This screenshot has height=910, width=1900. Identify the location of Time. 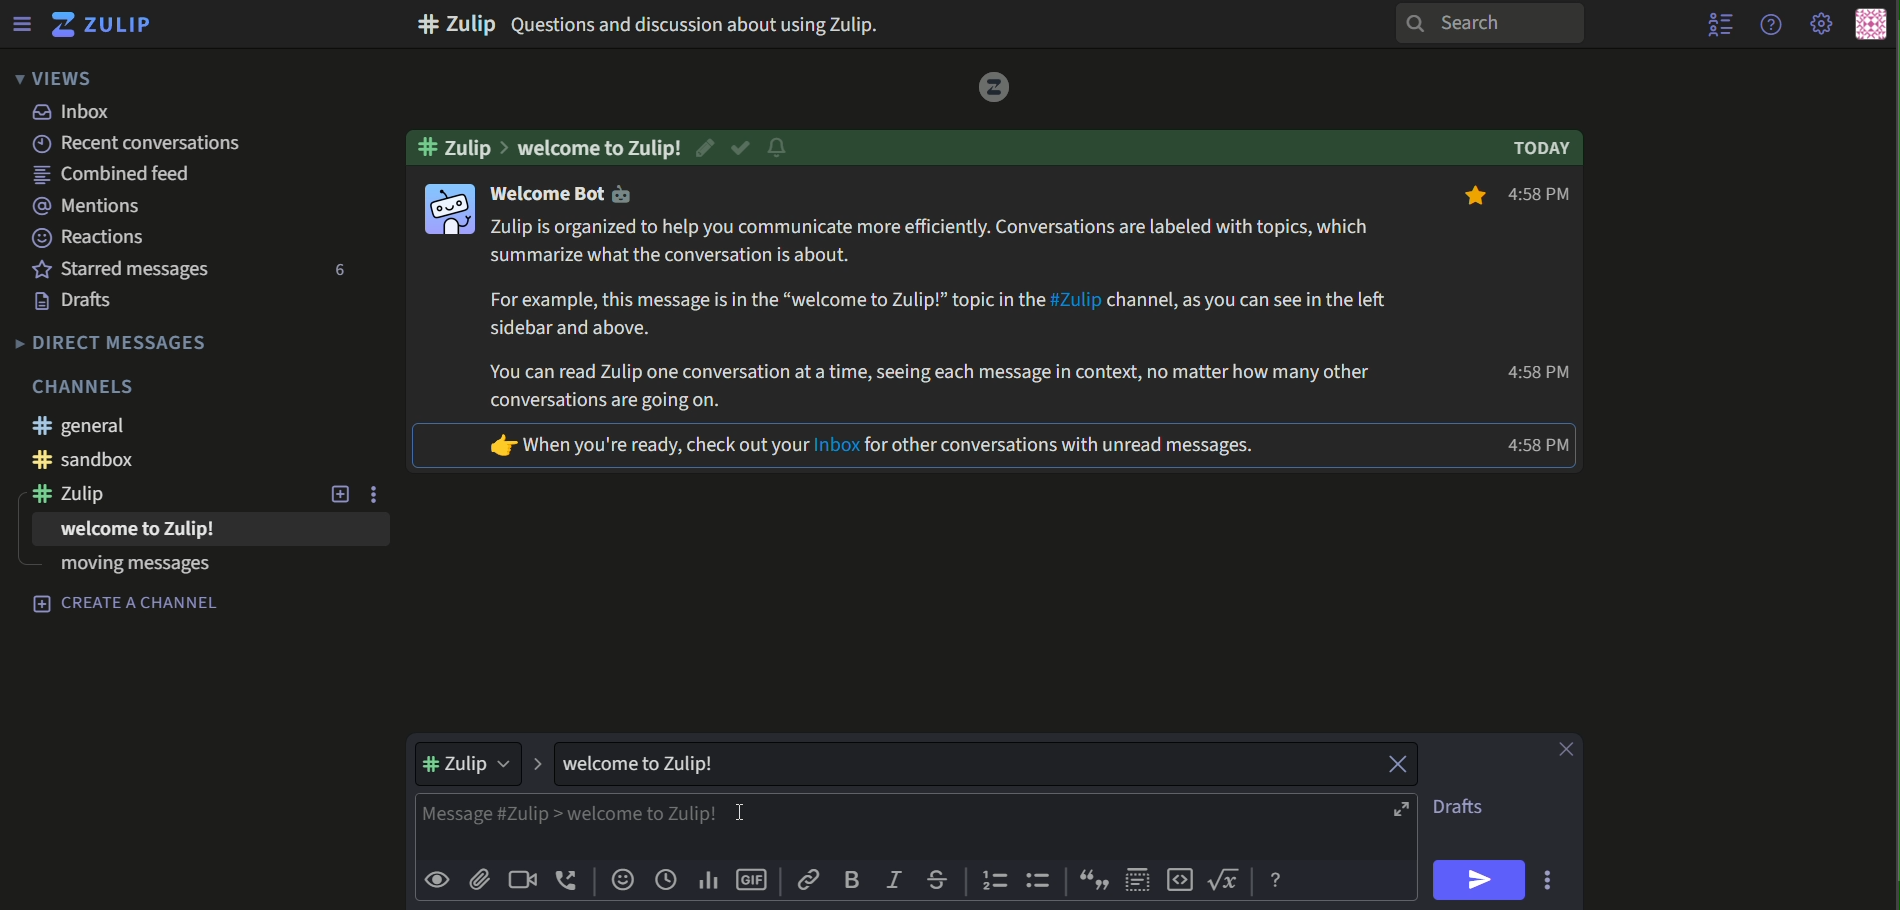
(1541, 445).